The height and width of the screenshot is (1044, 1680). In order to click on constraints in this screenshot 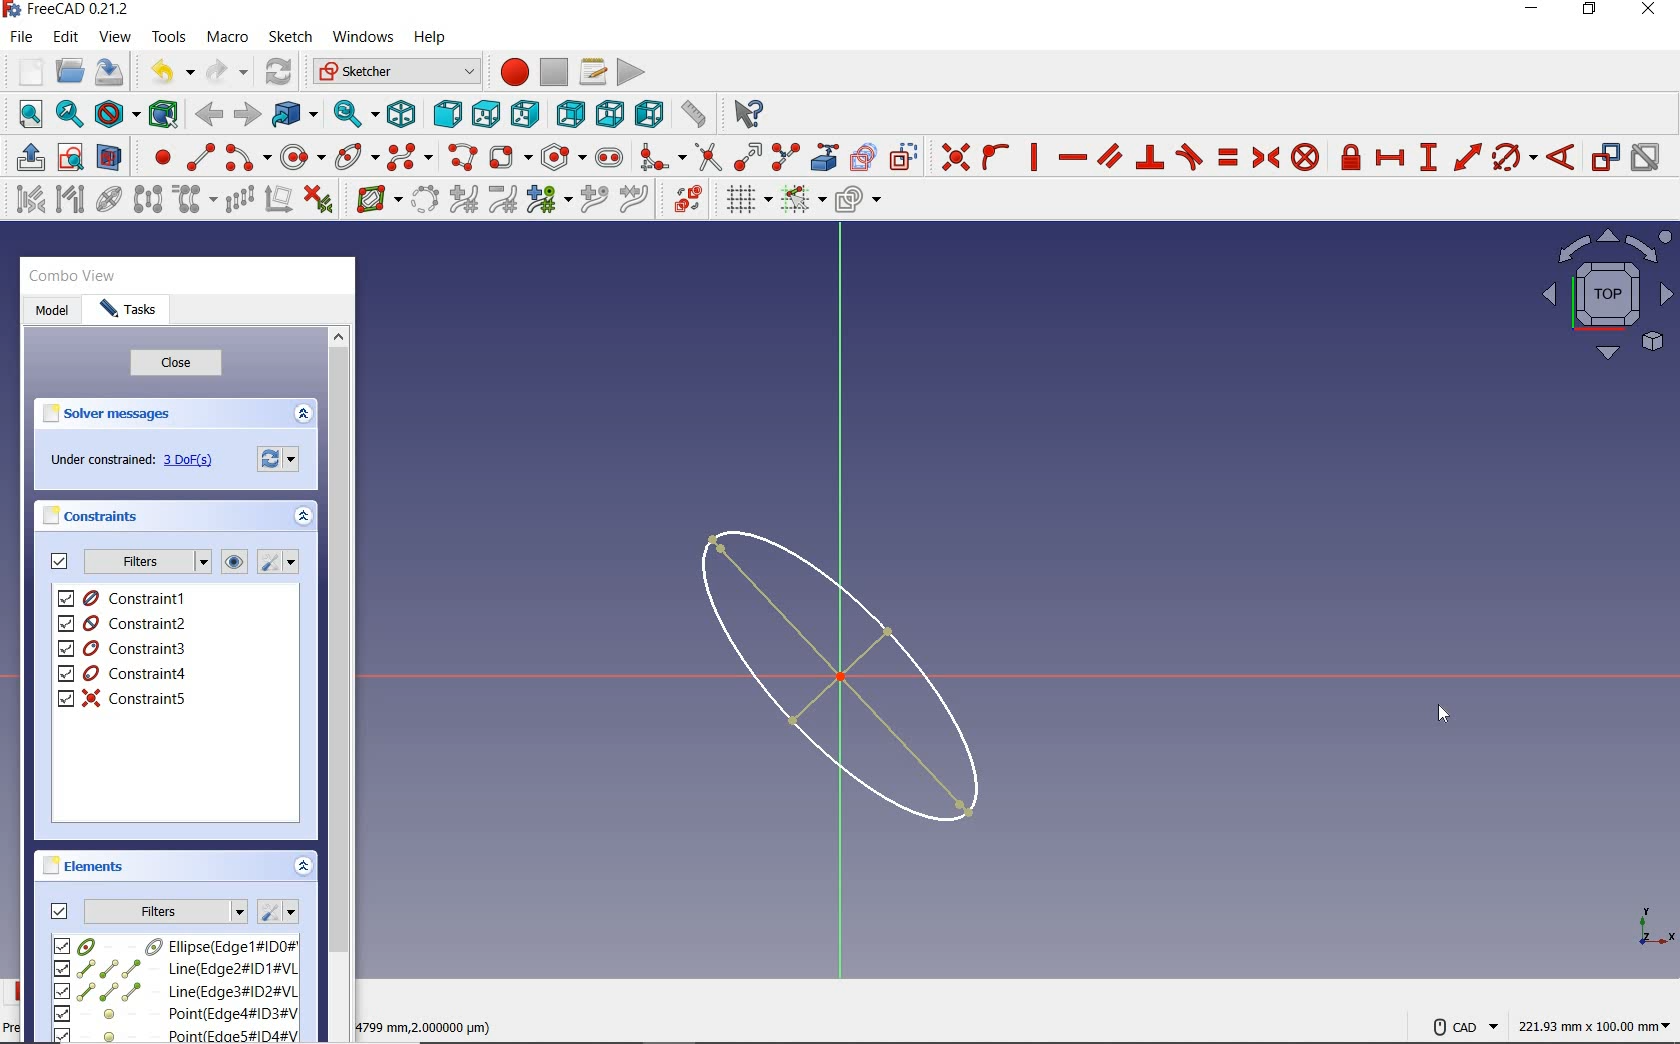, I will do `click(96, 515)`.